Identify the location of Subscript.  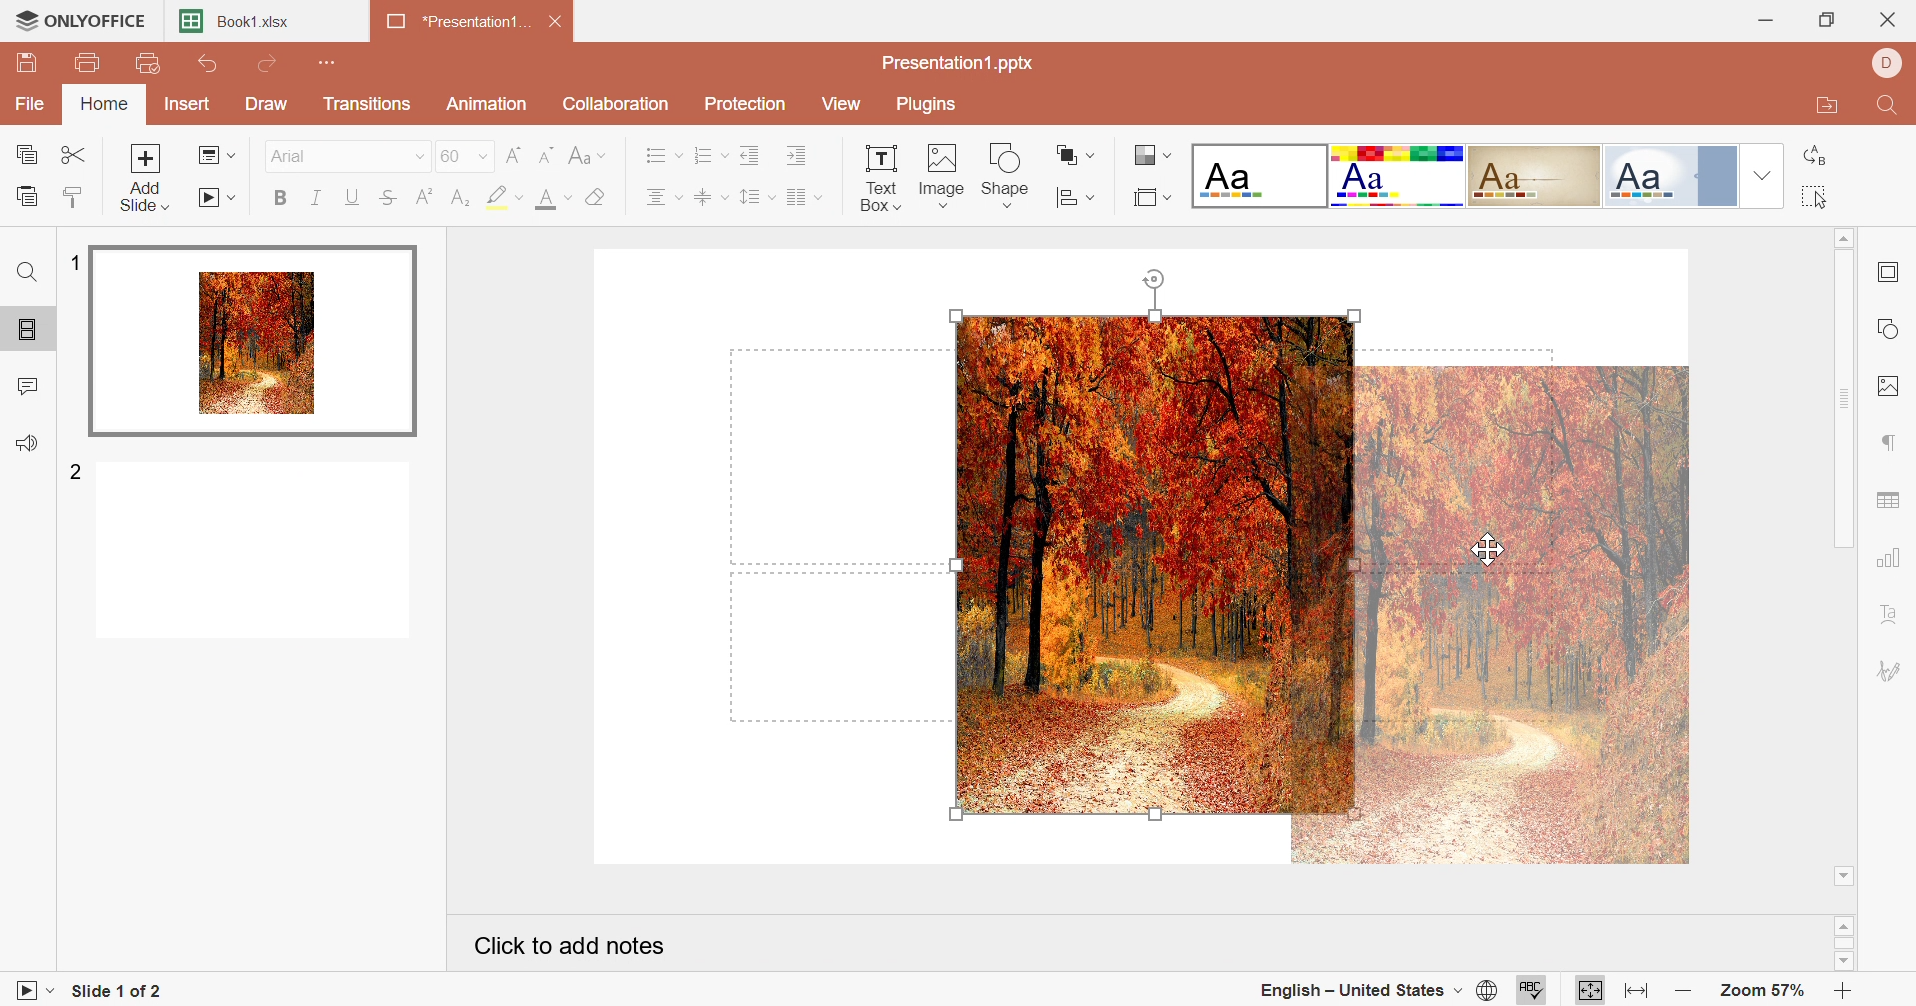
(460, 196).